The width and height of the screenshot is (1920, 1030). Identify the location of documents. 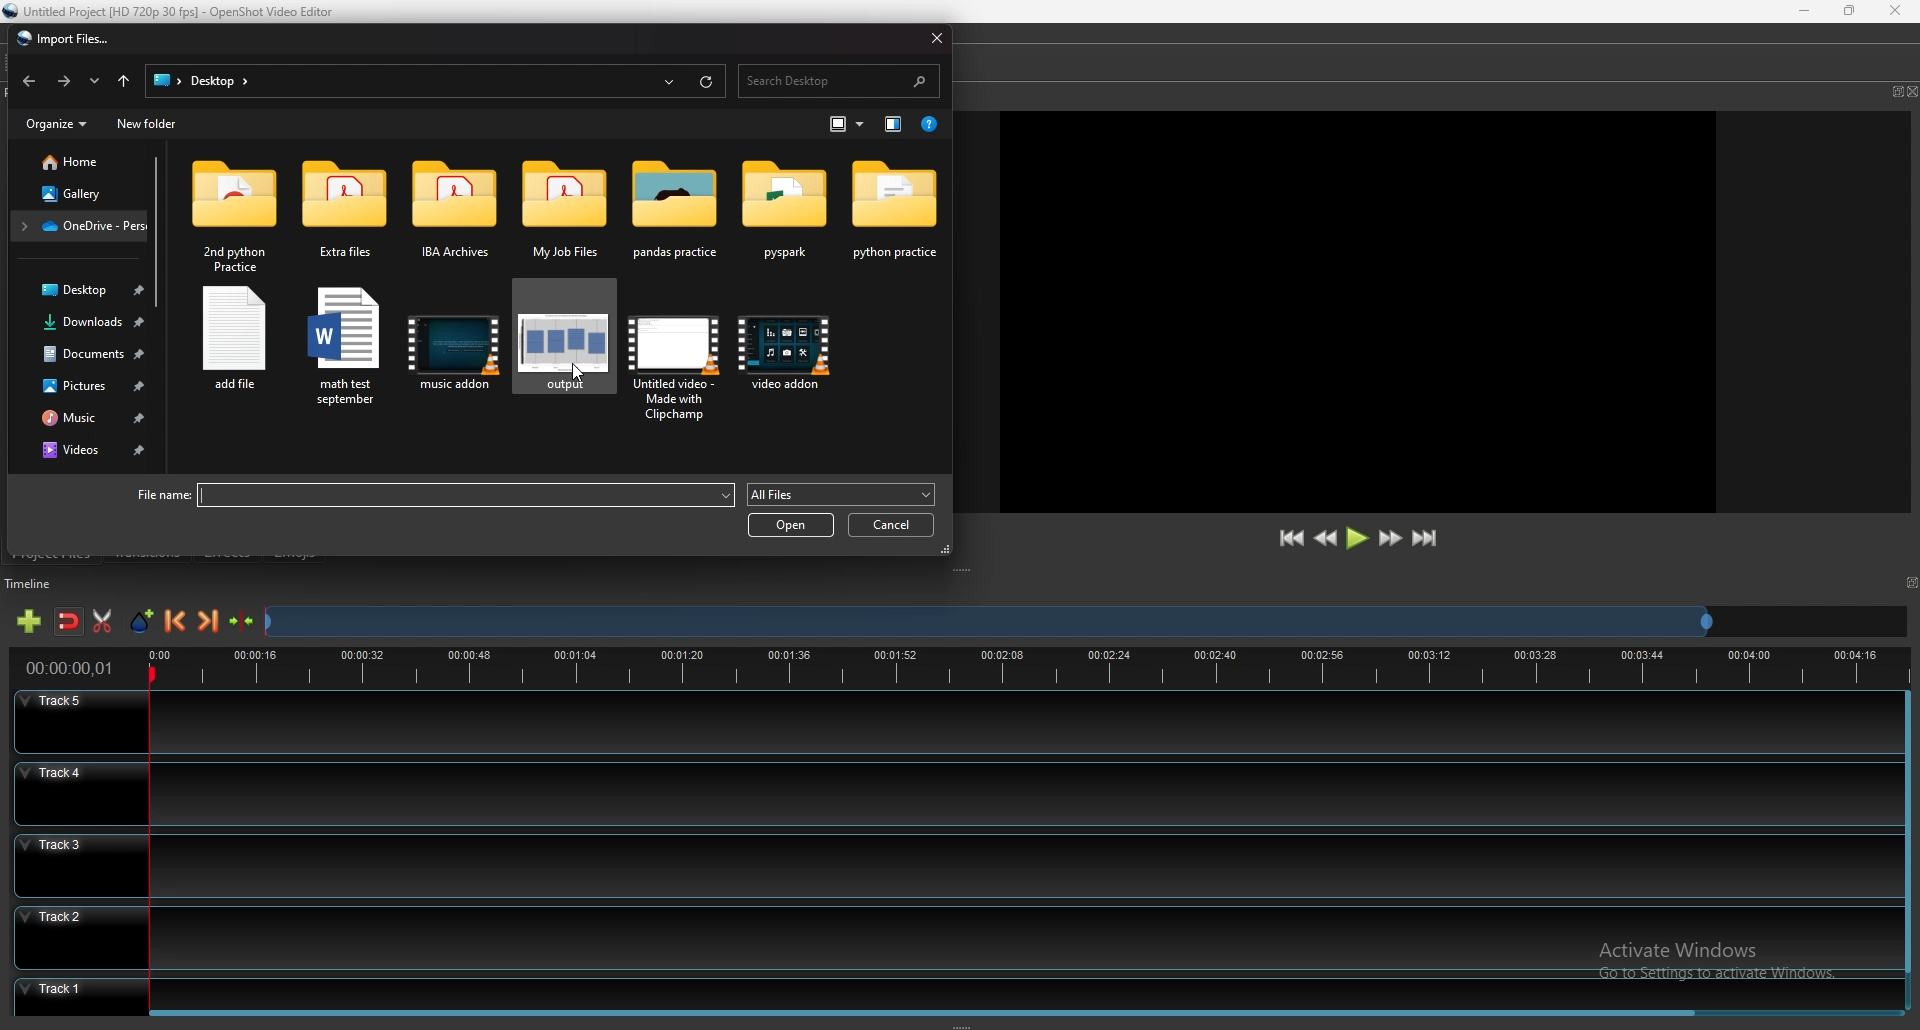
(86, 353).